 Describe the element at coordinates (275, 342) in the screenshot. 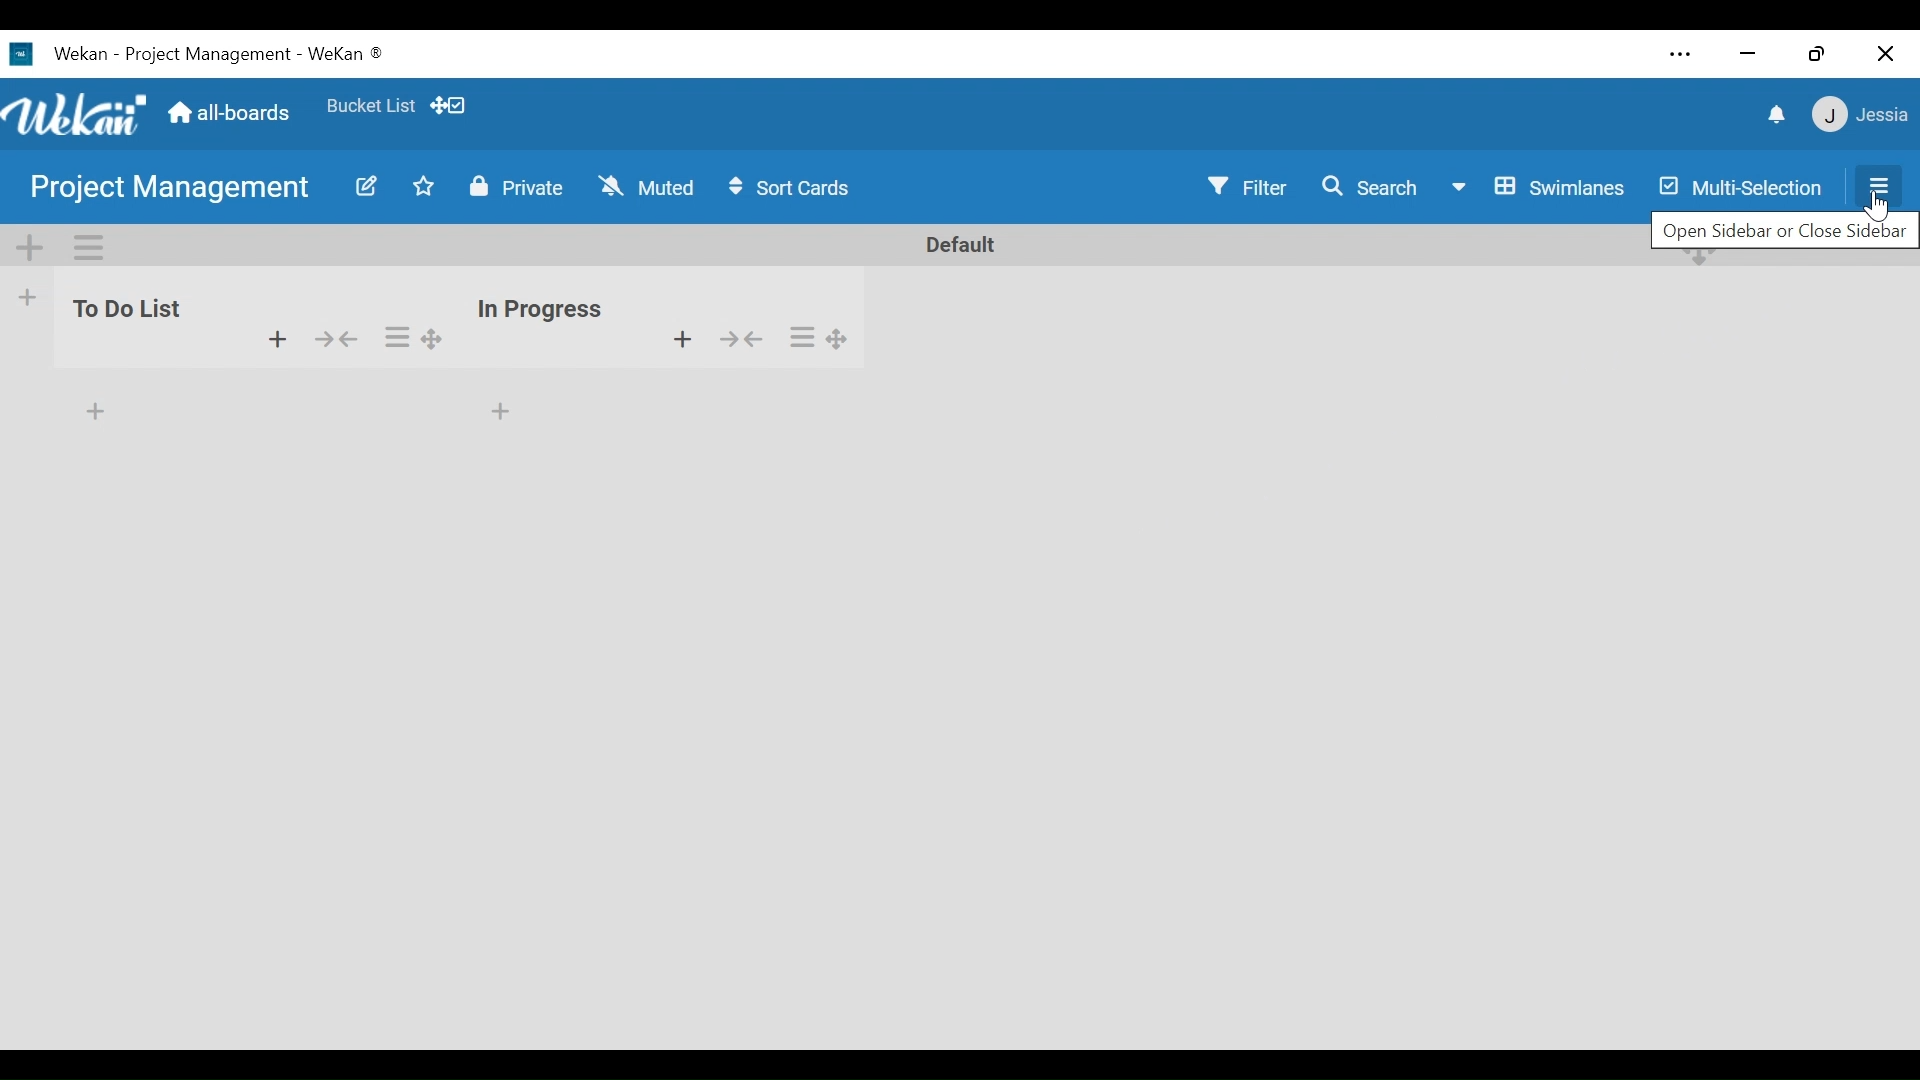

I see `add` at that location.